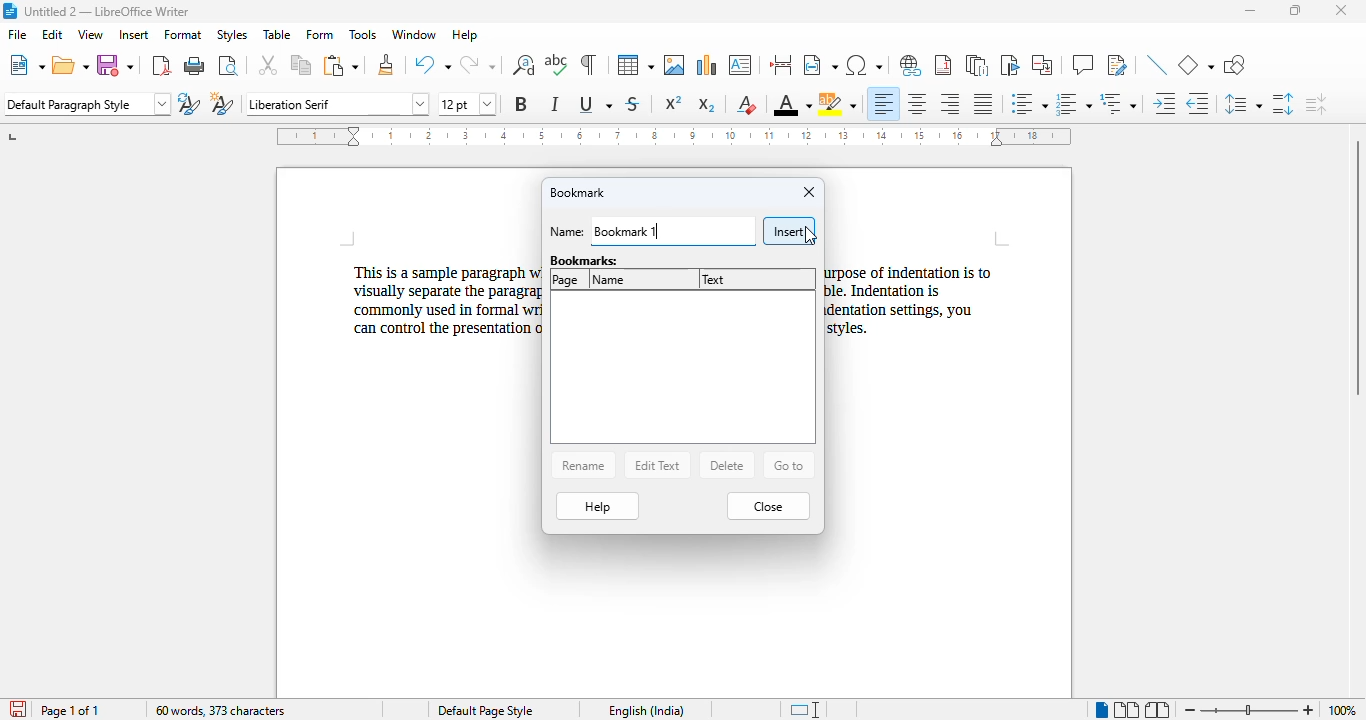 This screenshot has width=1366, height=720. Describe the element at coordinates (302, 65) in the screenshot. I see `copy` at that location.